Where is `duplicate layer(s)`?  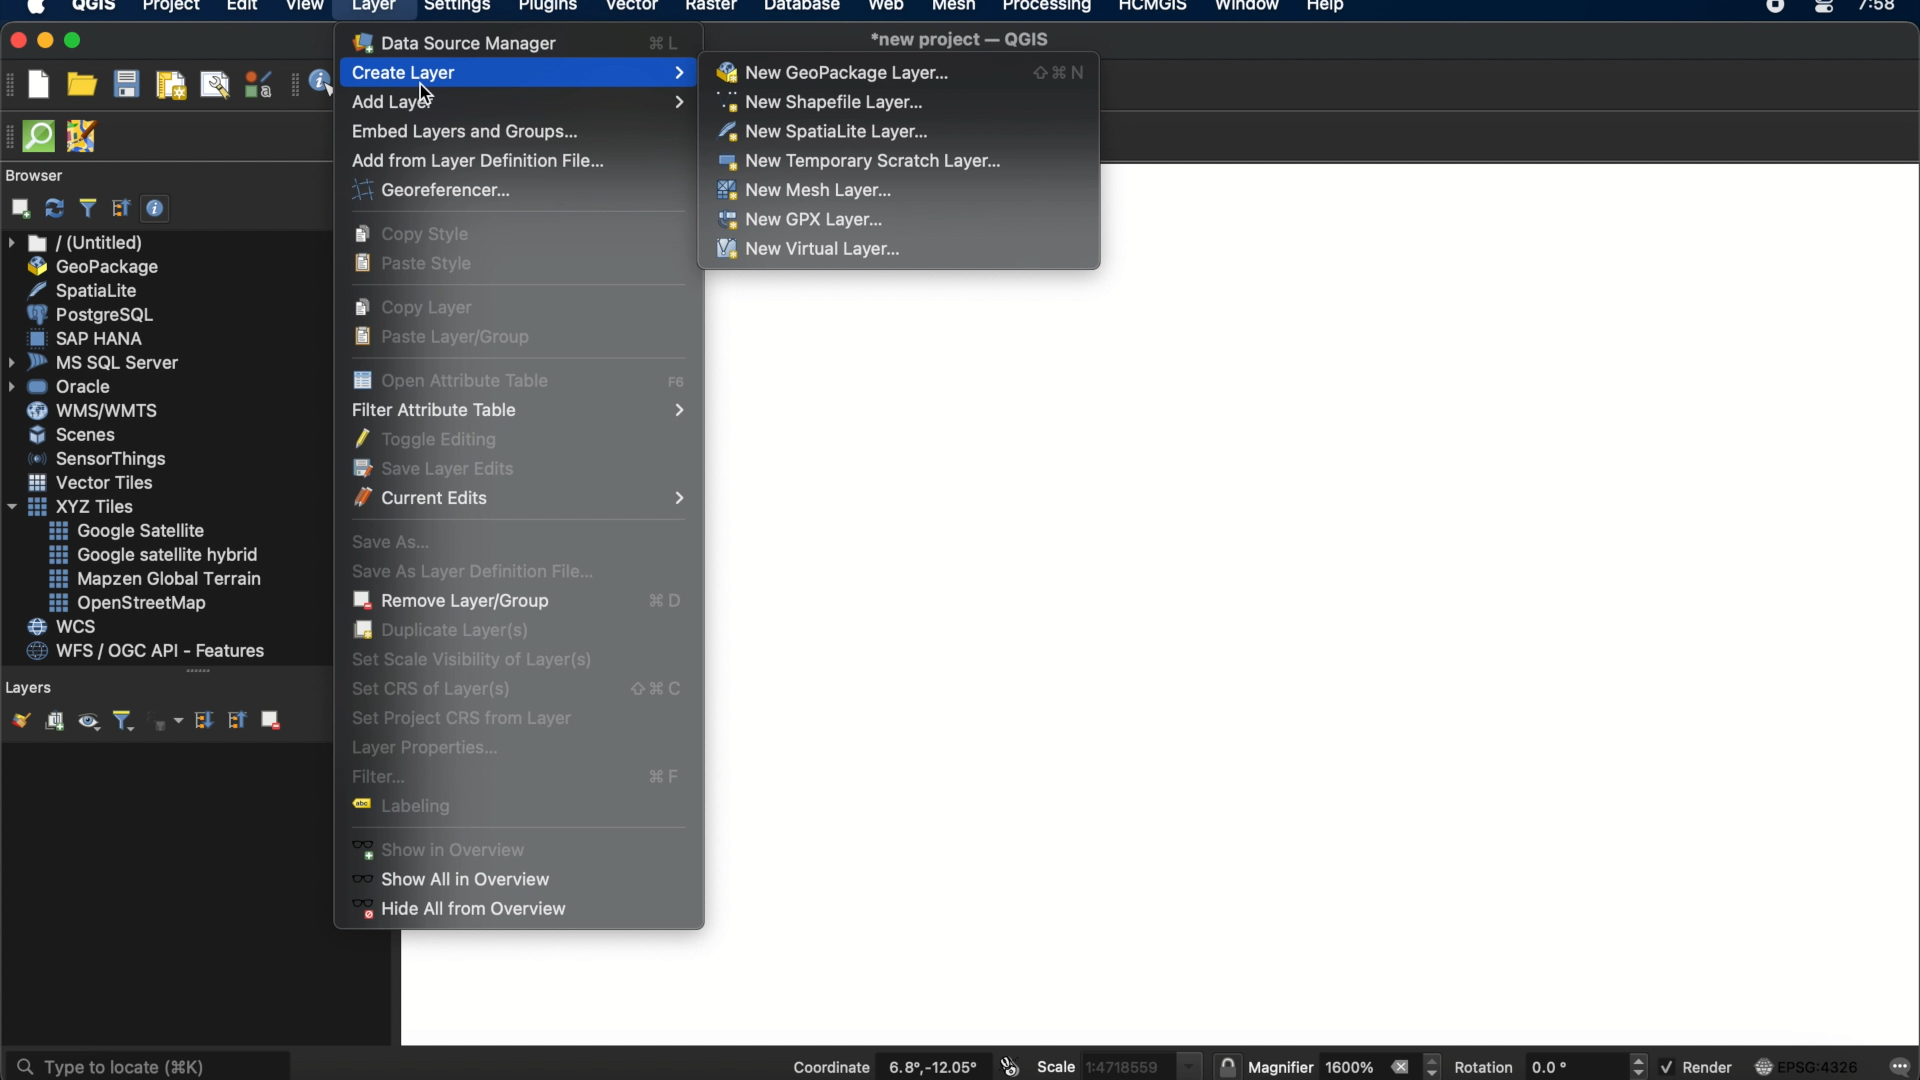
duplicate layer(s) is located at coordinates (441, 631).